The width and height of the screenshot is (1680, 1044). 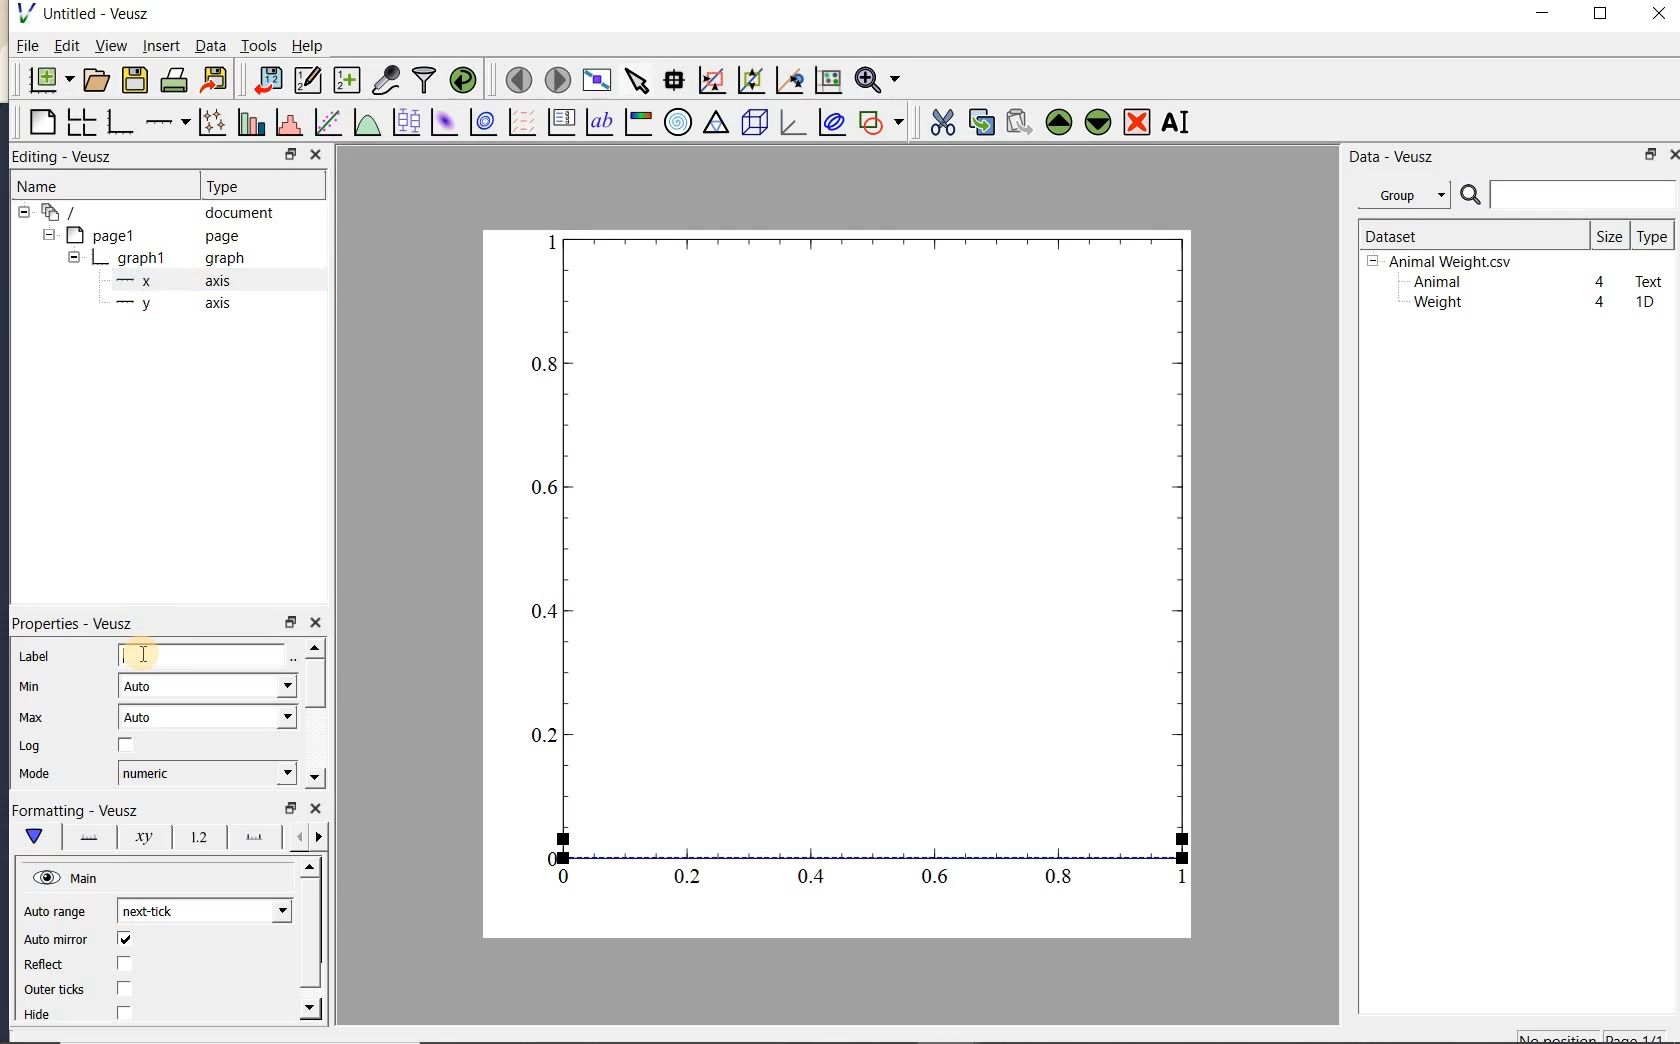 What do you see at coordinates (880, 122) in the screenshot?
I see `add a shape to the plot` at bounding box center [880, 122].